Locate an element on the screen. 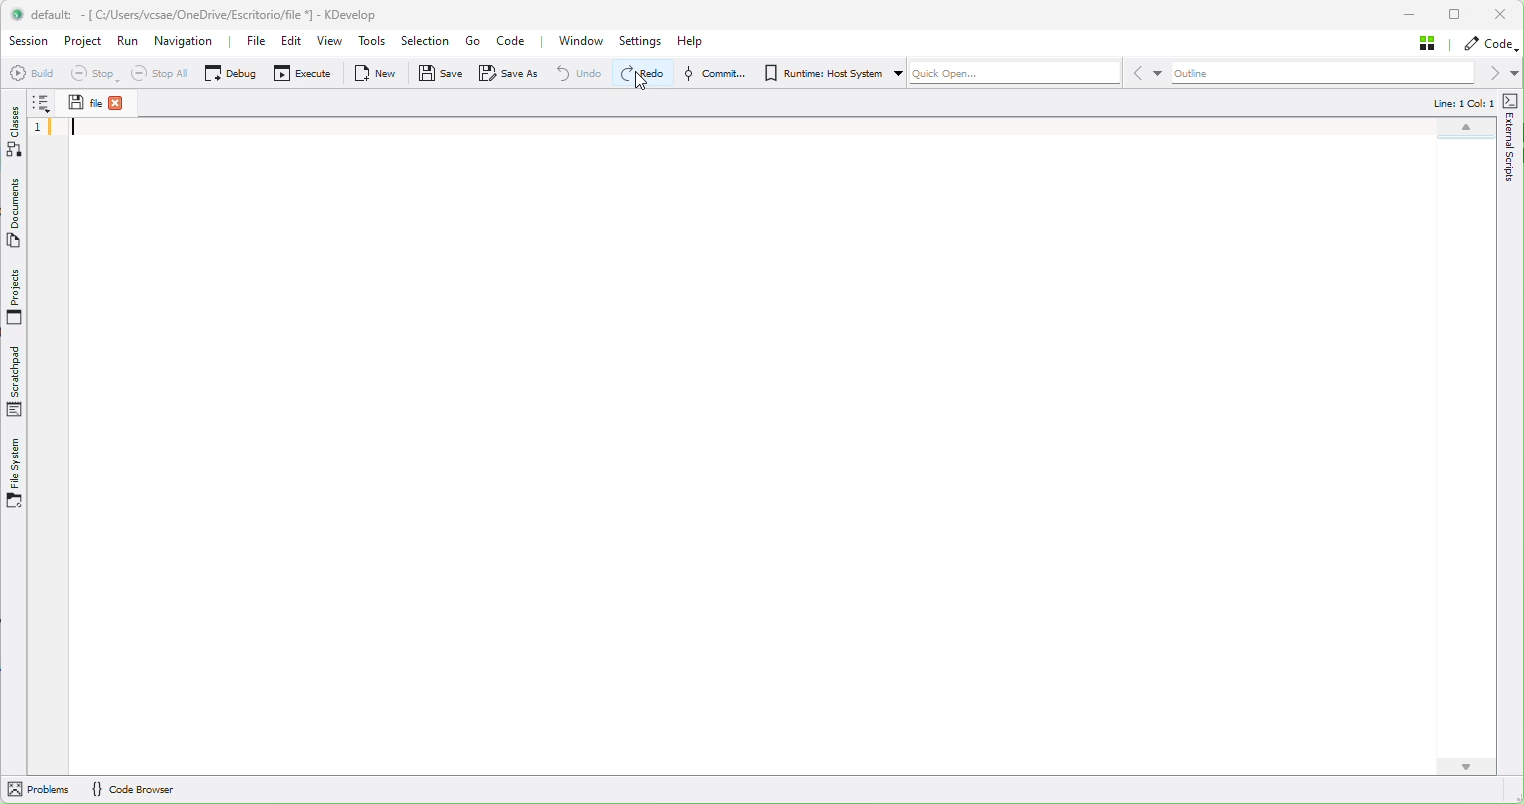 This screenshot has width=1524, height=804. Edit is located at coordinates (291, 41).